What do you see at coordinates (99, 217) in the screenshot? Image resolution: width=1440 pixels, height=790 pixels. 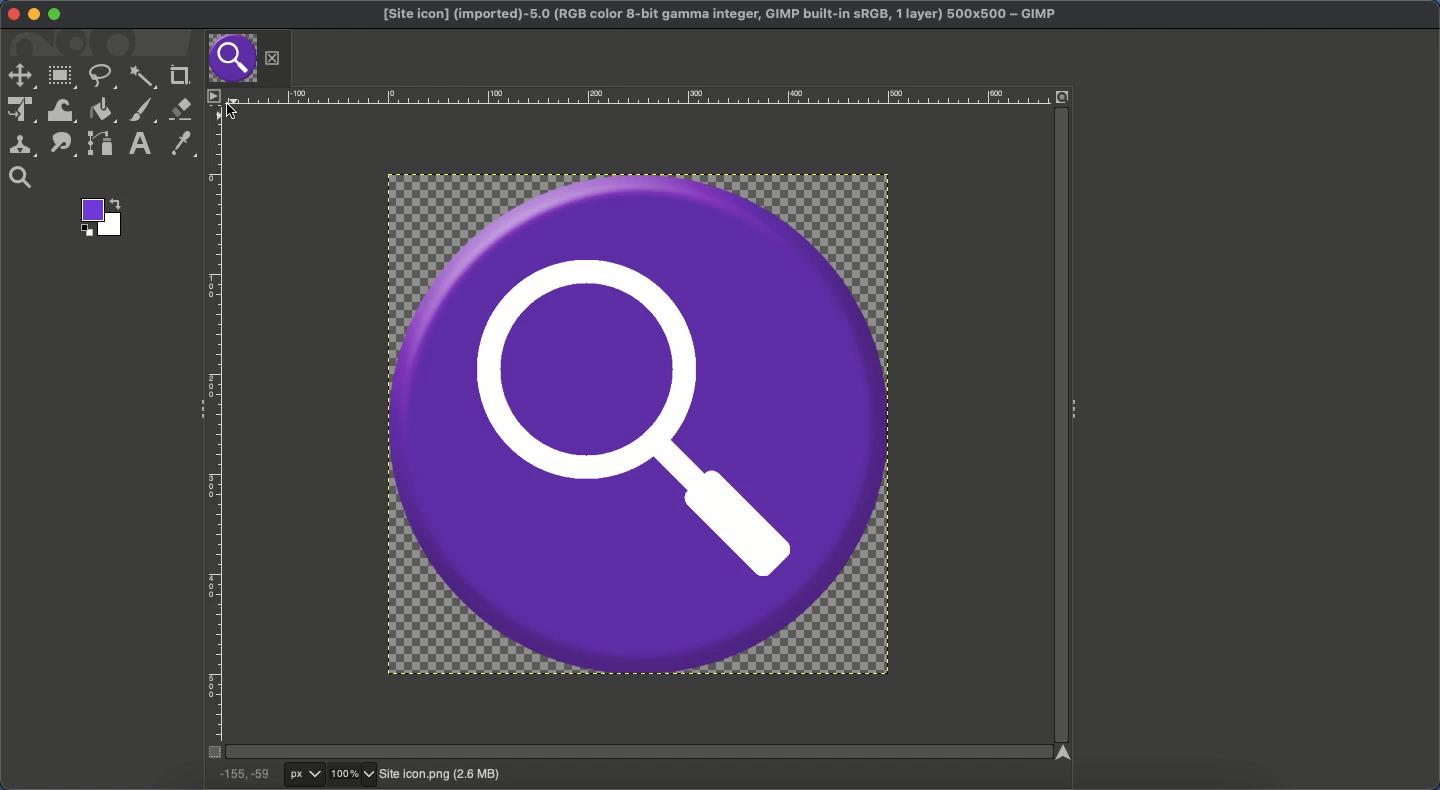 I see `Color` at bounding box center [99, 217].